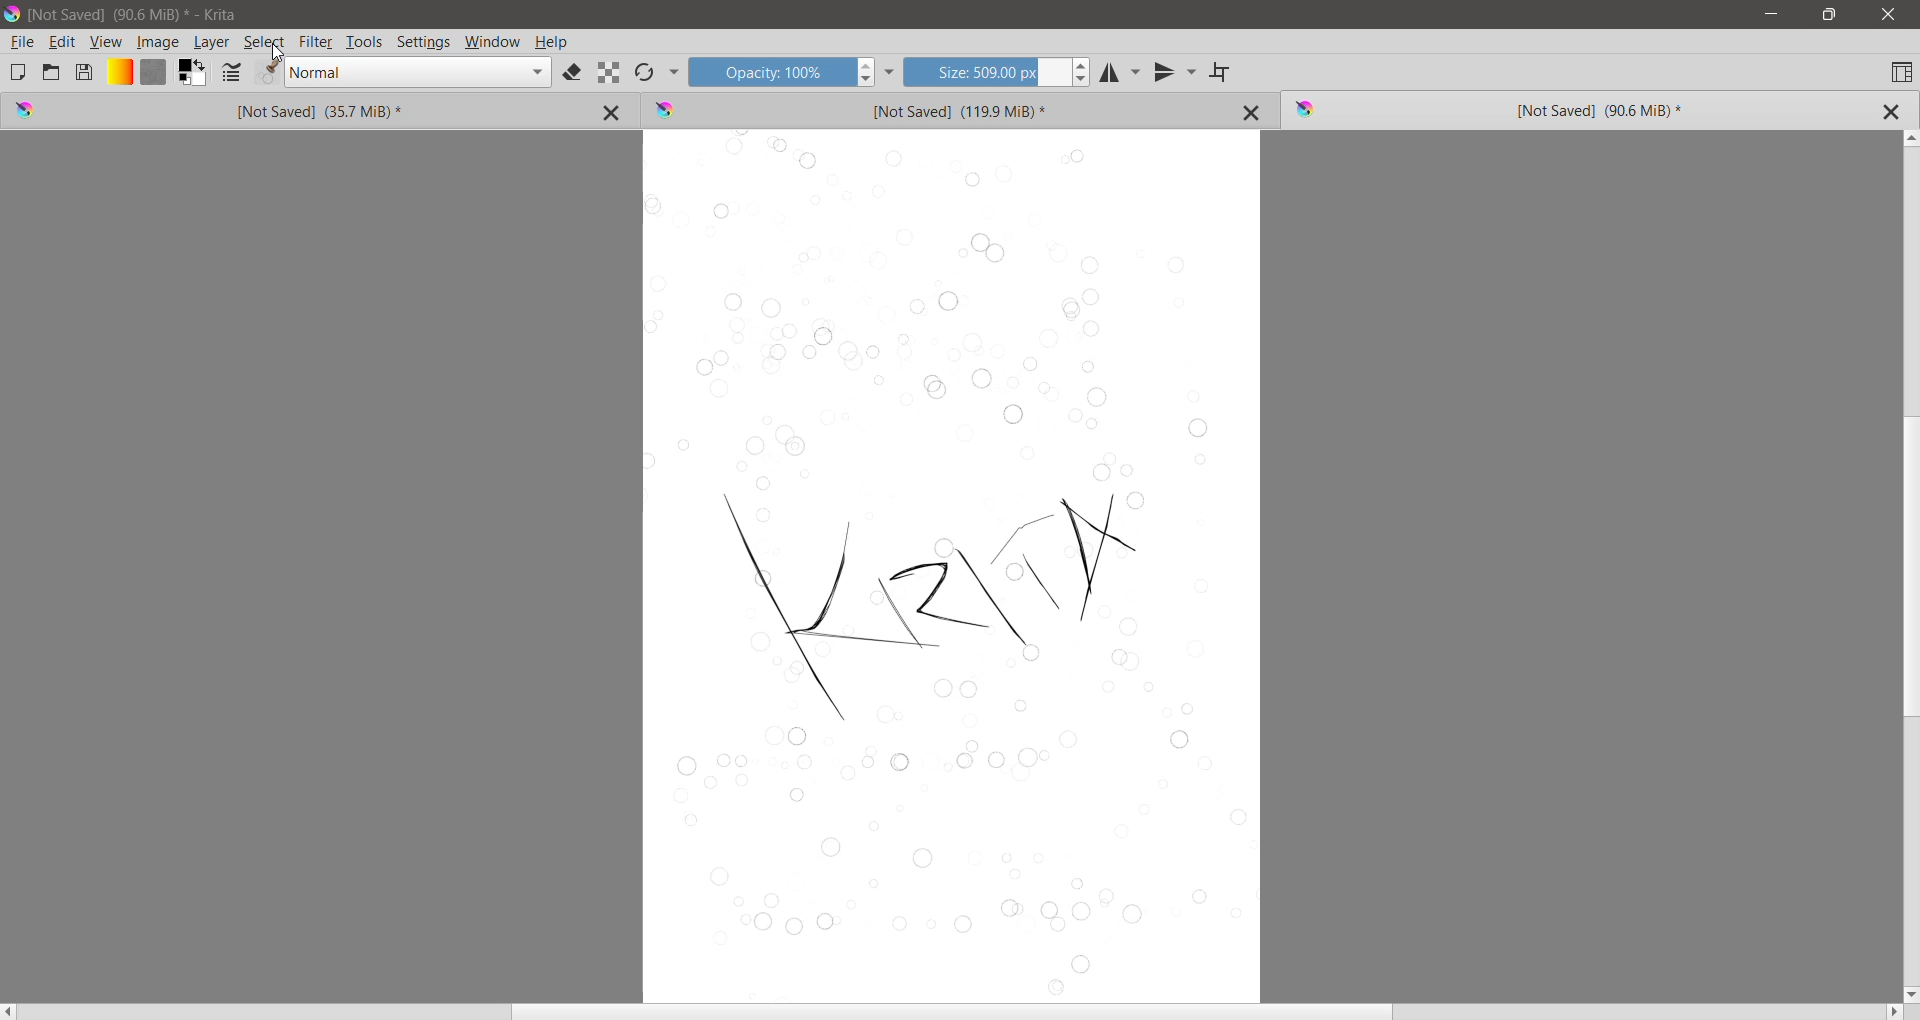 The image size is (1920, 1020). Describe the element at coordinates (316, 42) in the screenshot. I see `Filter` at that location.